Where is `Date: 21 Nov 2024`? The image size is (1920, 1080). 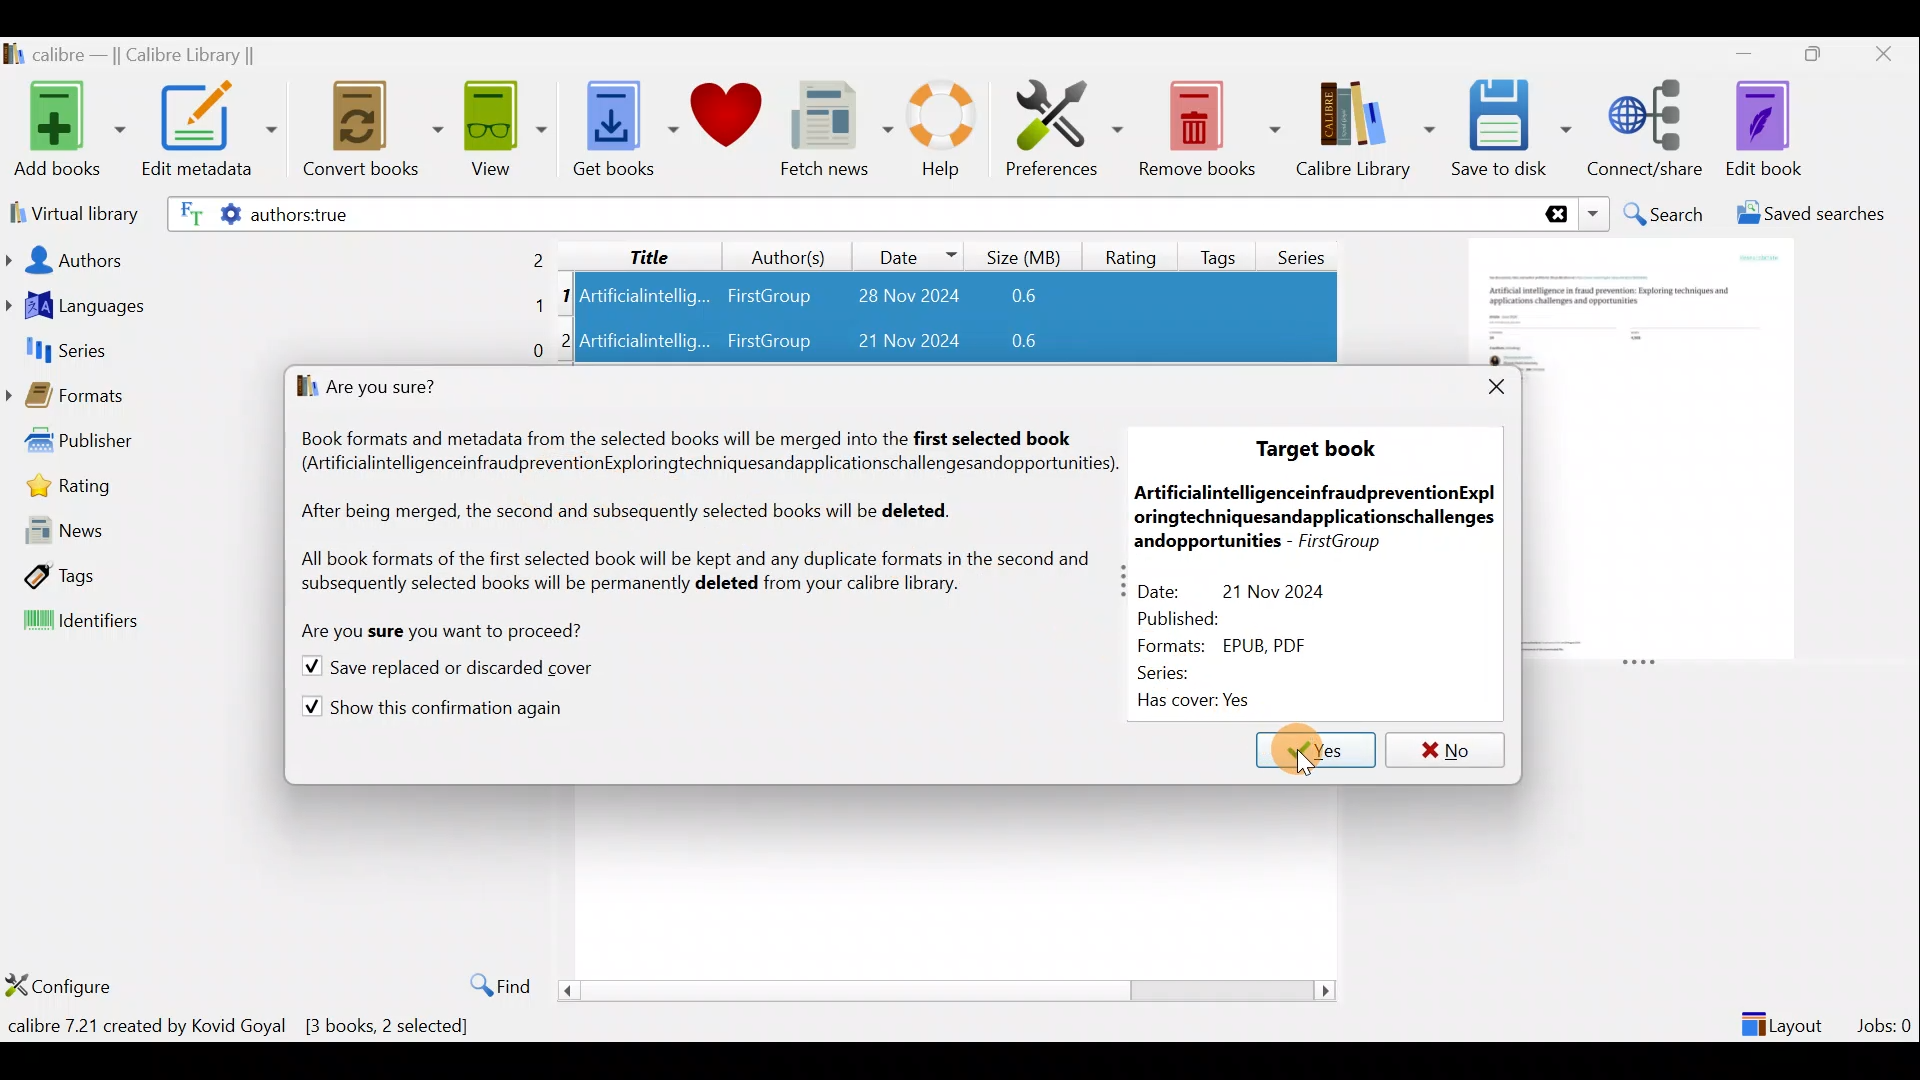
Date: 21 Nov 2024 is located at coordinates (1258, 588).